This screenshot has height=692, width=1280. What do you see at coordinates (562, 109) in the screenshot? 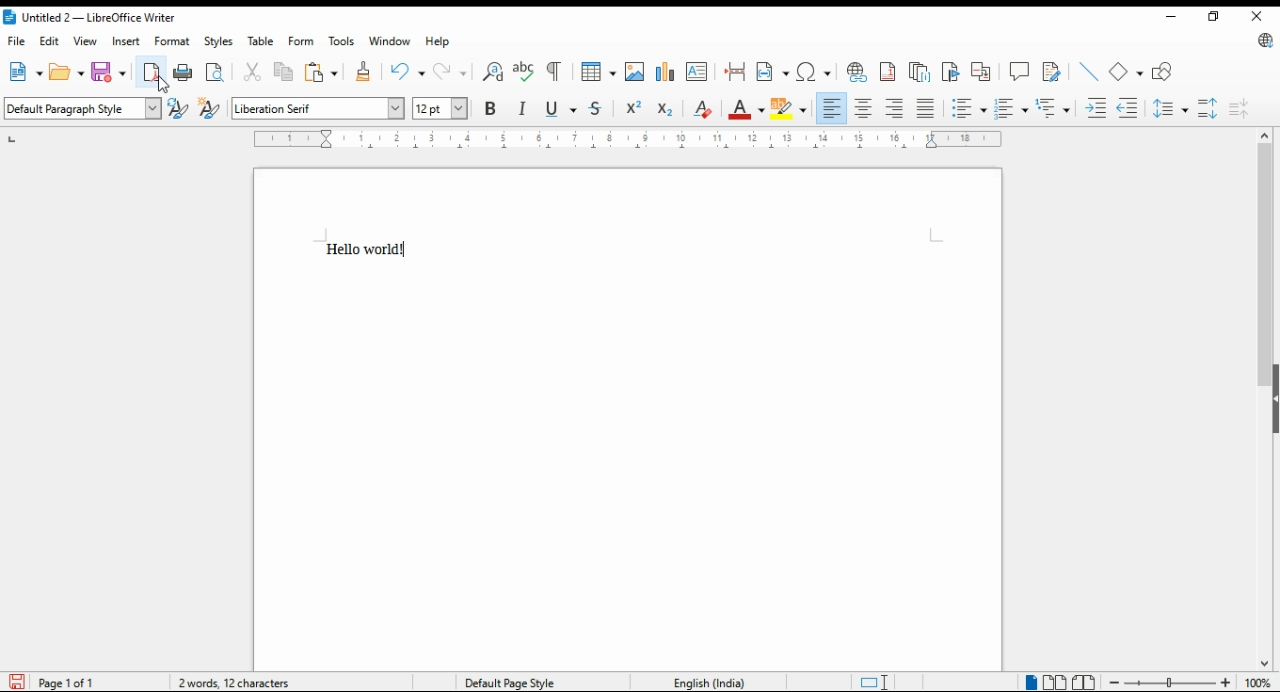
I see `underline` at bounding box center [562, 109].